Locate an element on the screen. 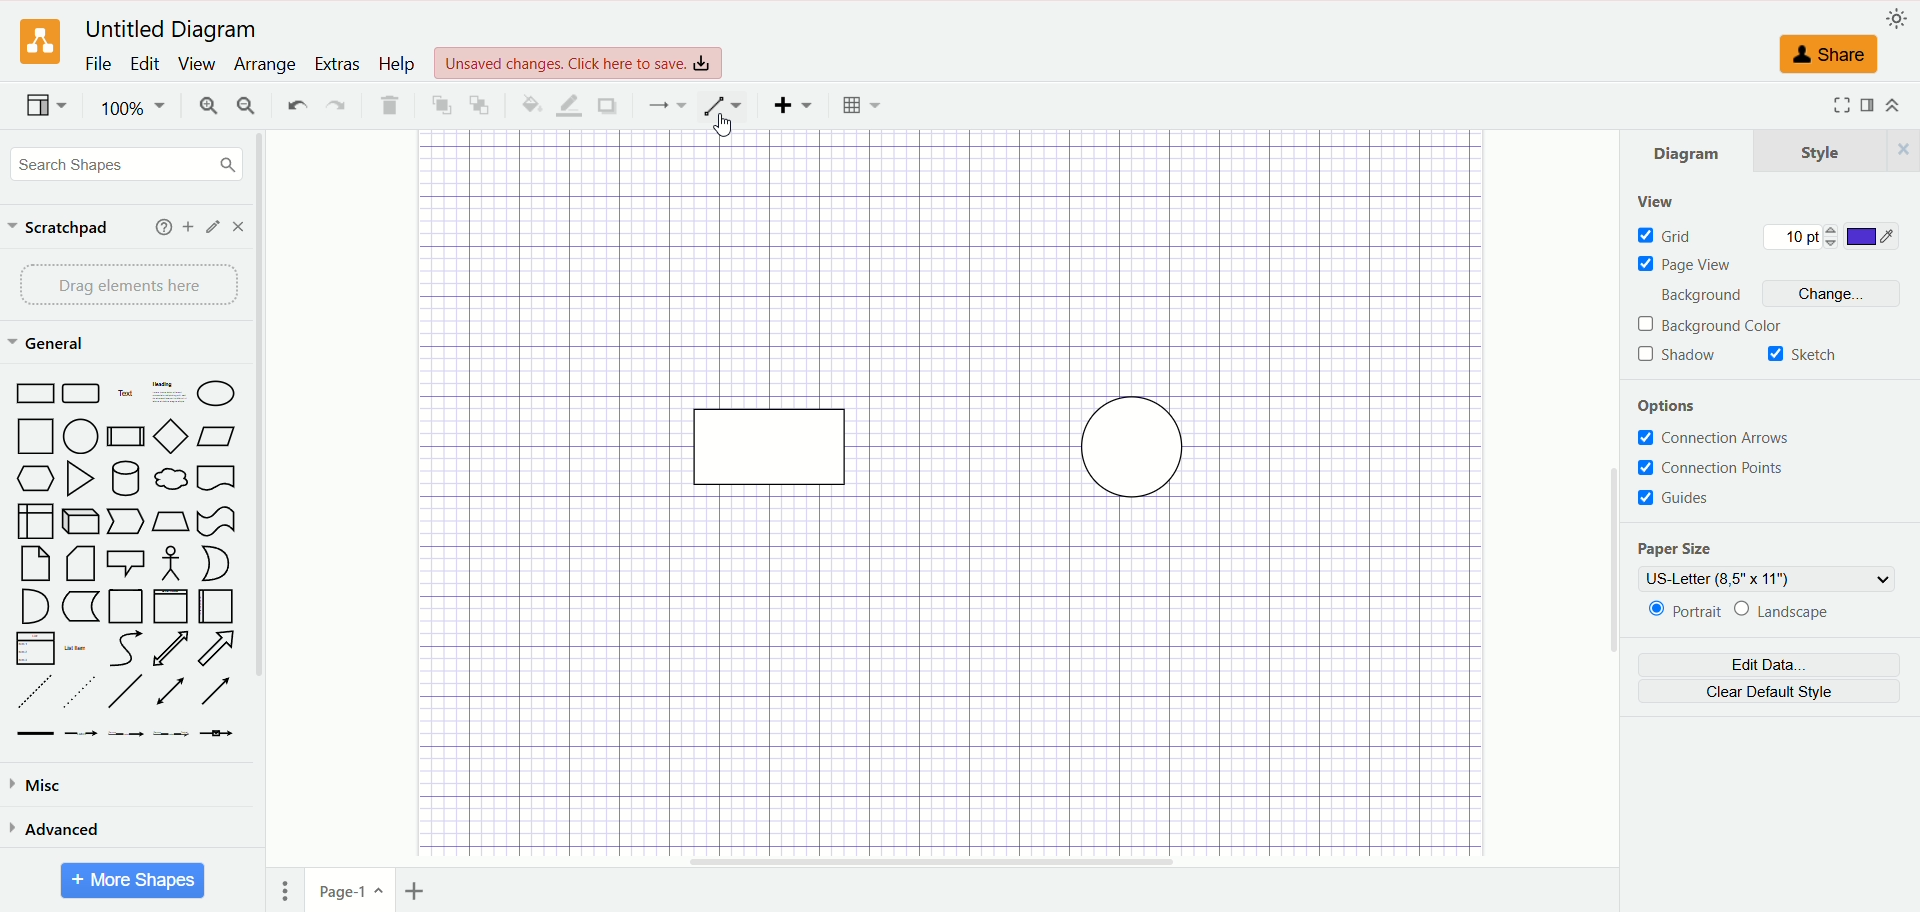 This screenshot has height=912, width=1920. diagram is located at coordinates (1687, 150).